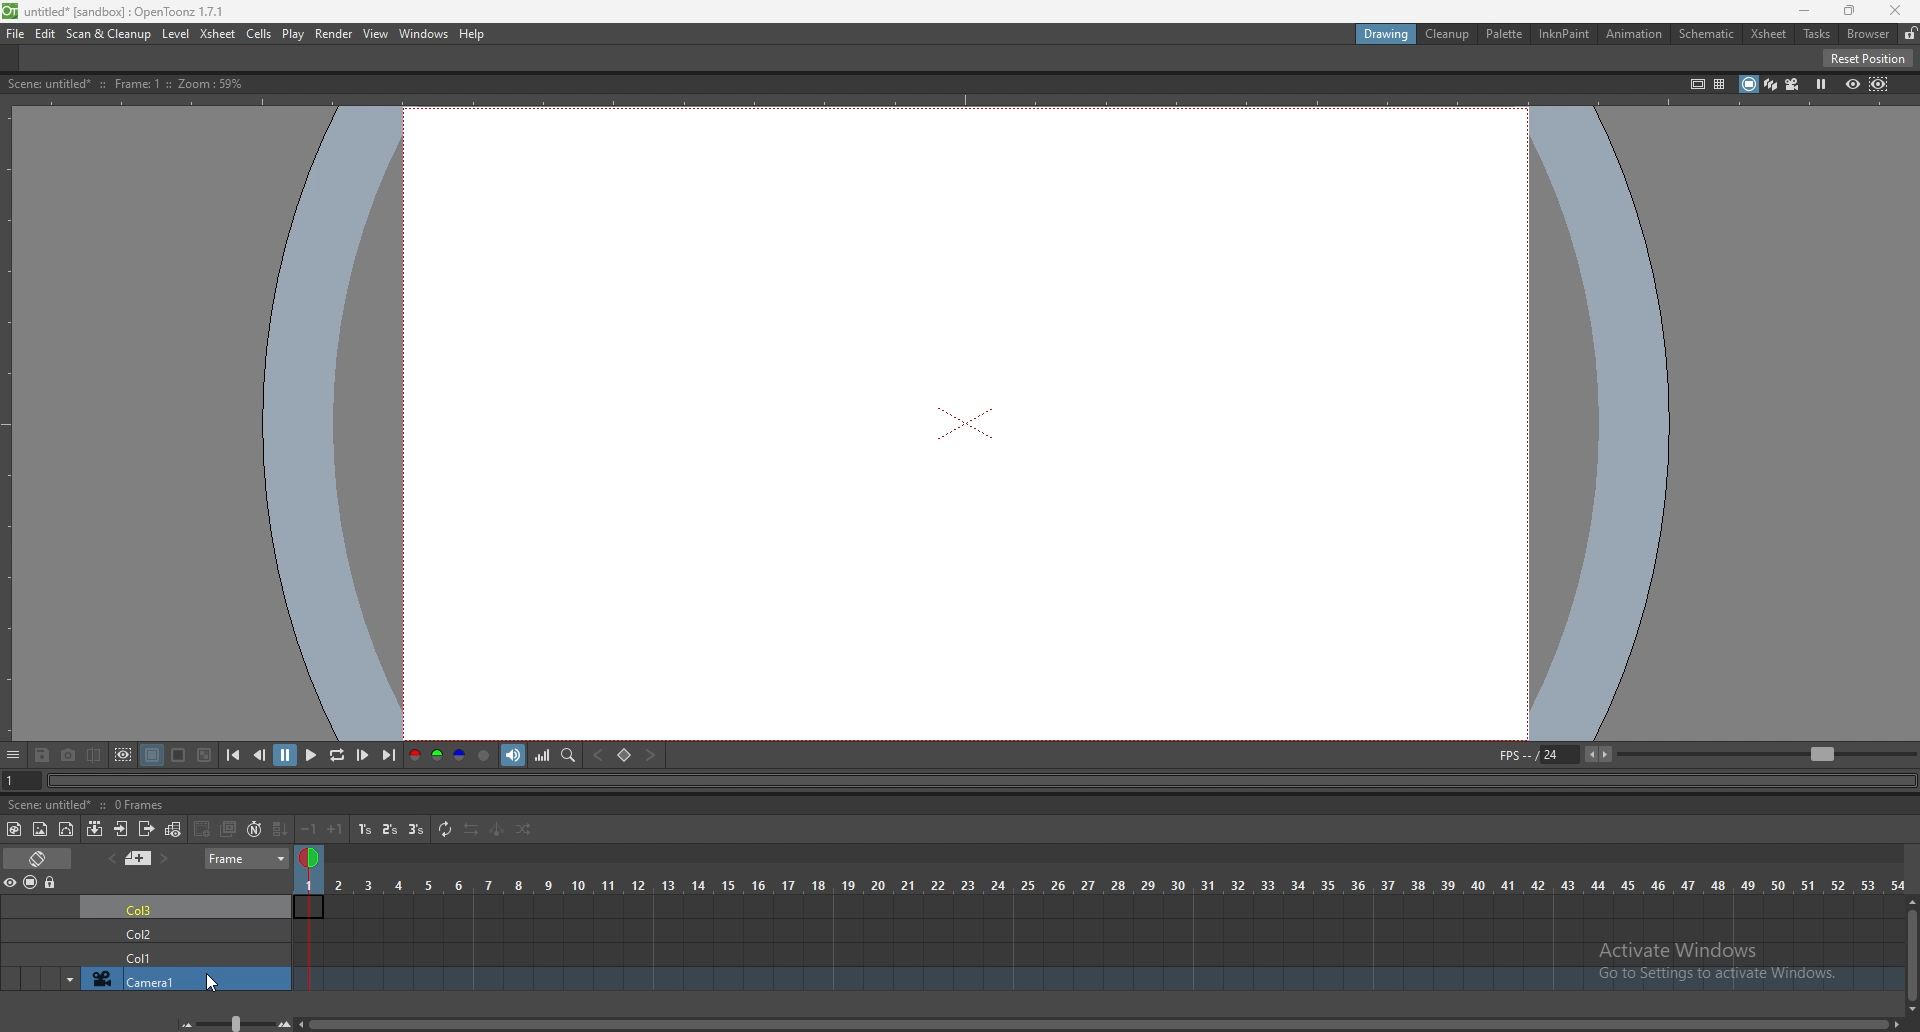 The image size is (1920, 1032). What do you see at coordinates (176, 828) in the screenshot?
I see `toggle edit in place` at bounding box center [176, 828].